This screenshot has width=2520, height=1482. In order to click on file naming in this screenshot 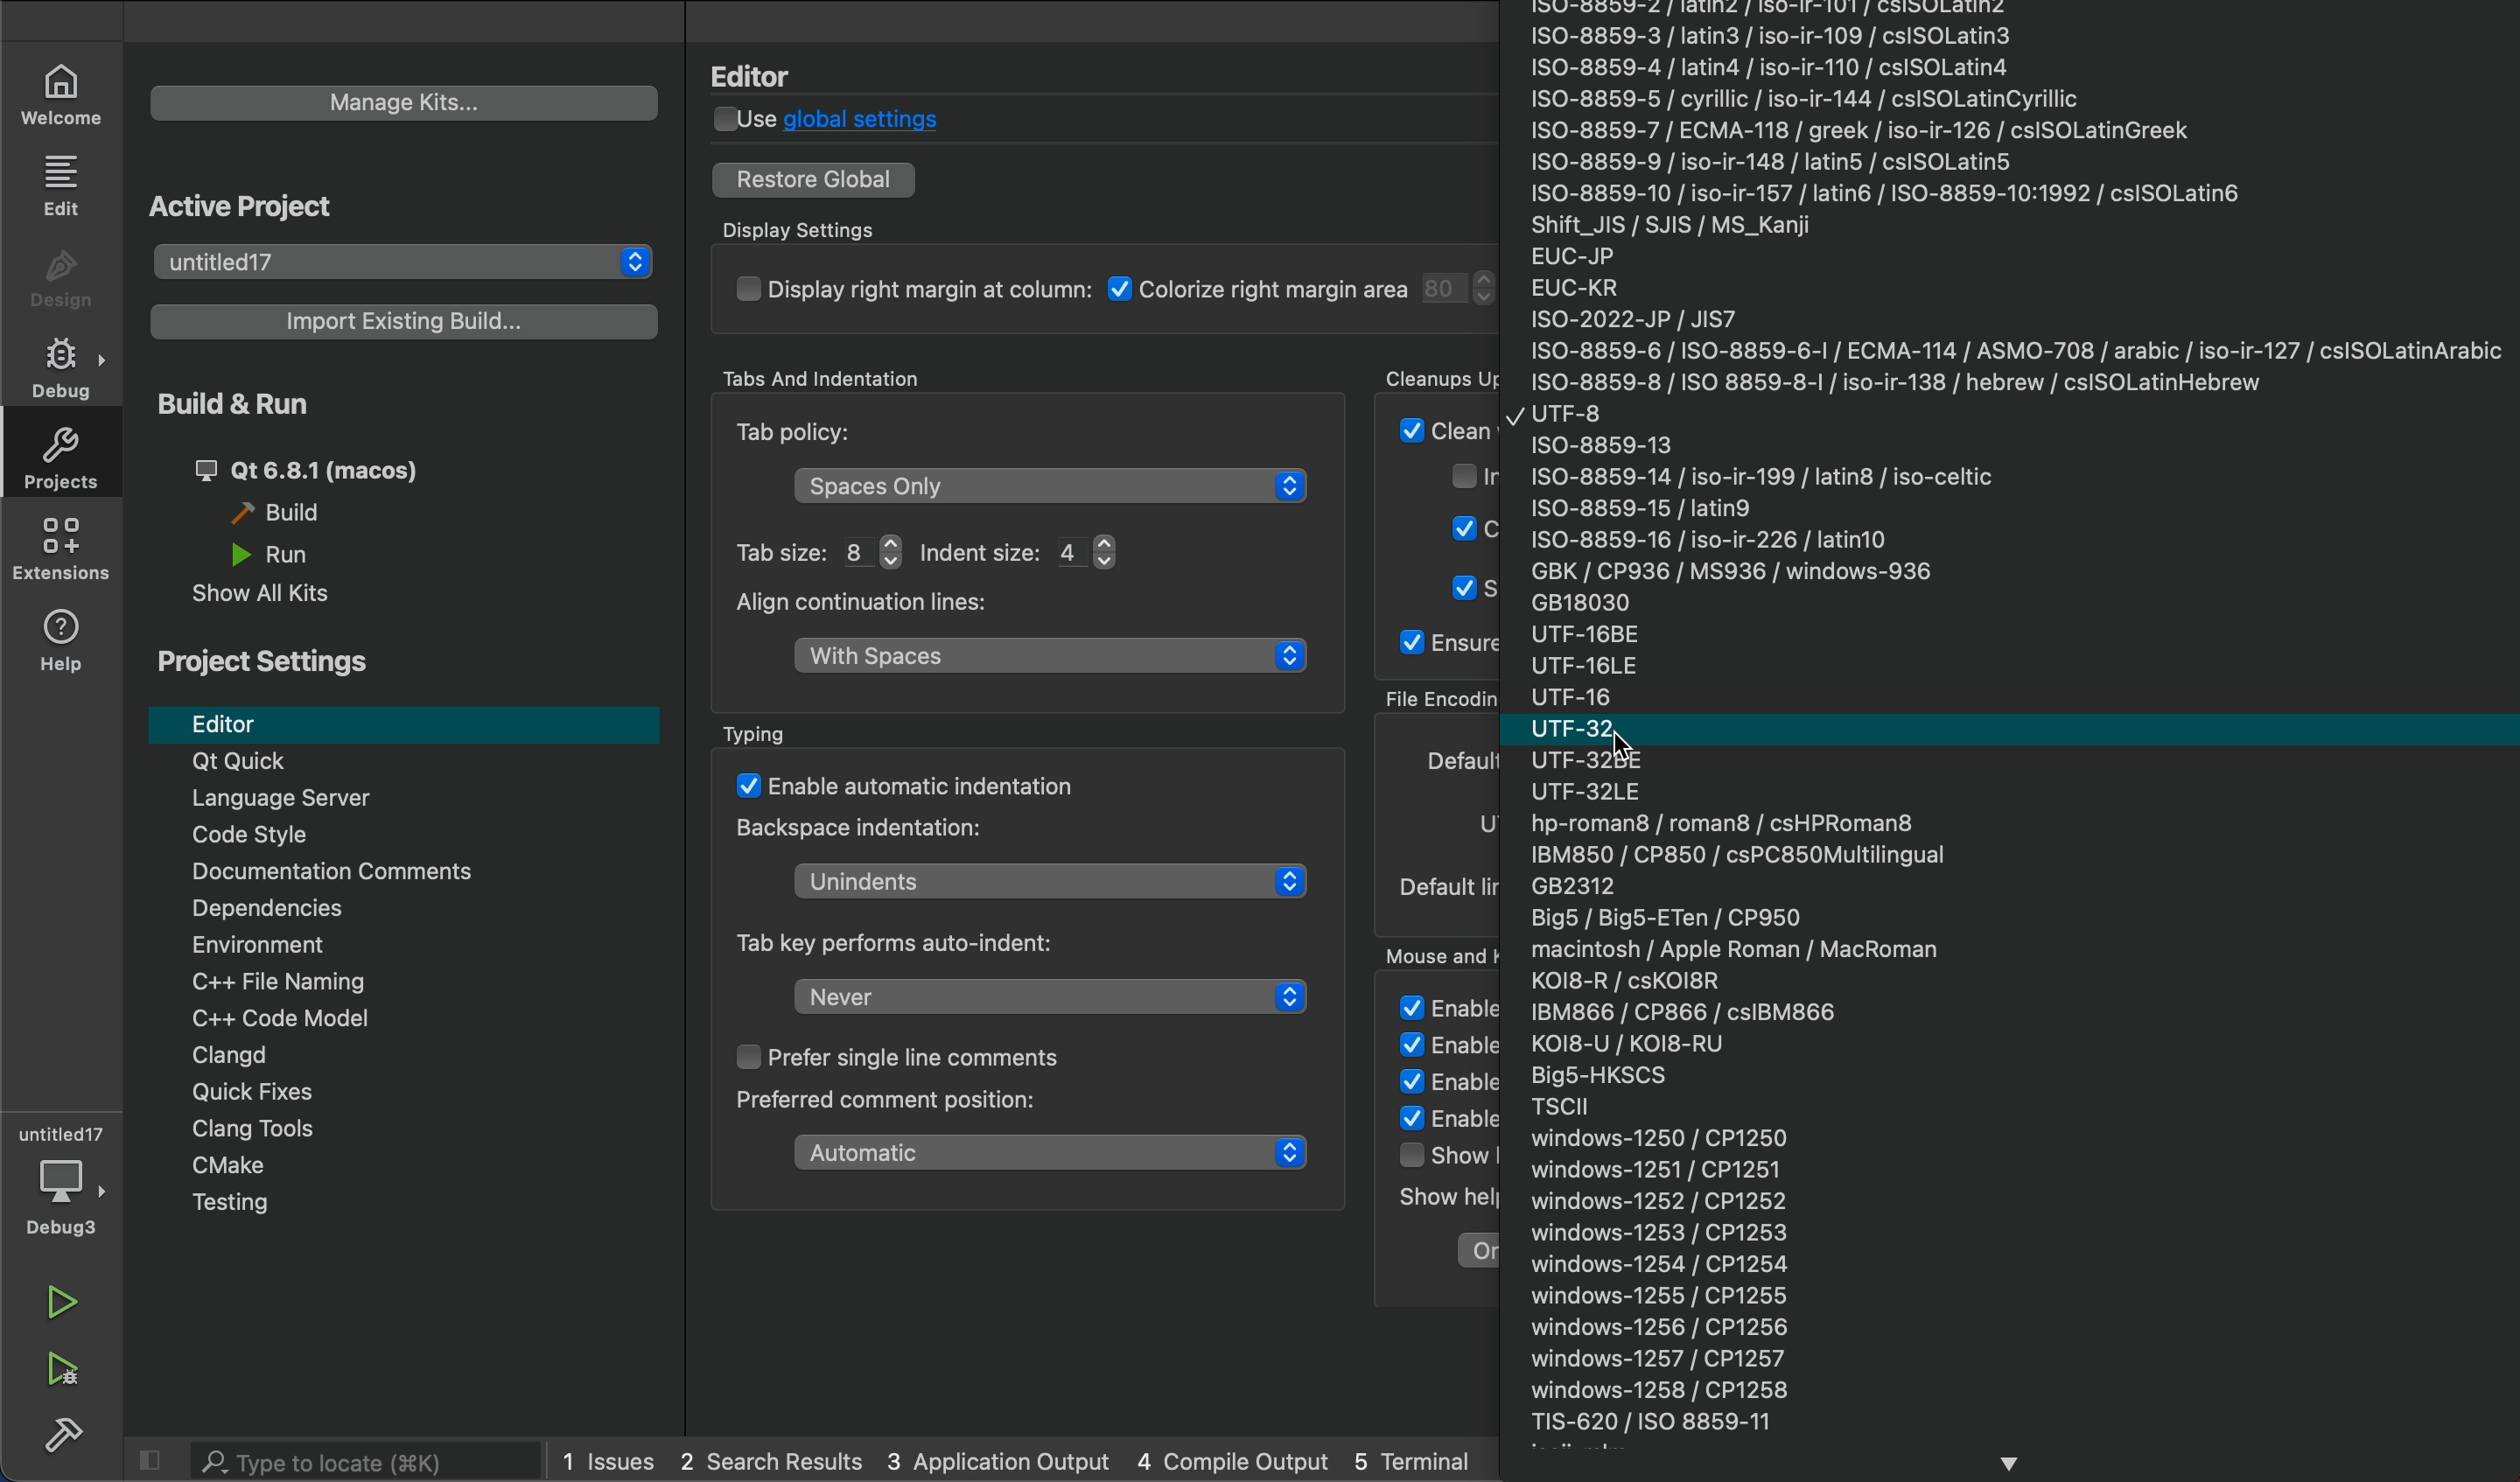, I will do `click(385, 978)`.